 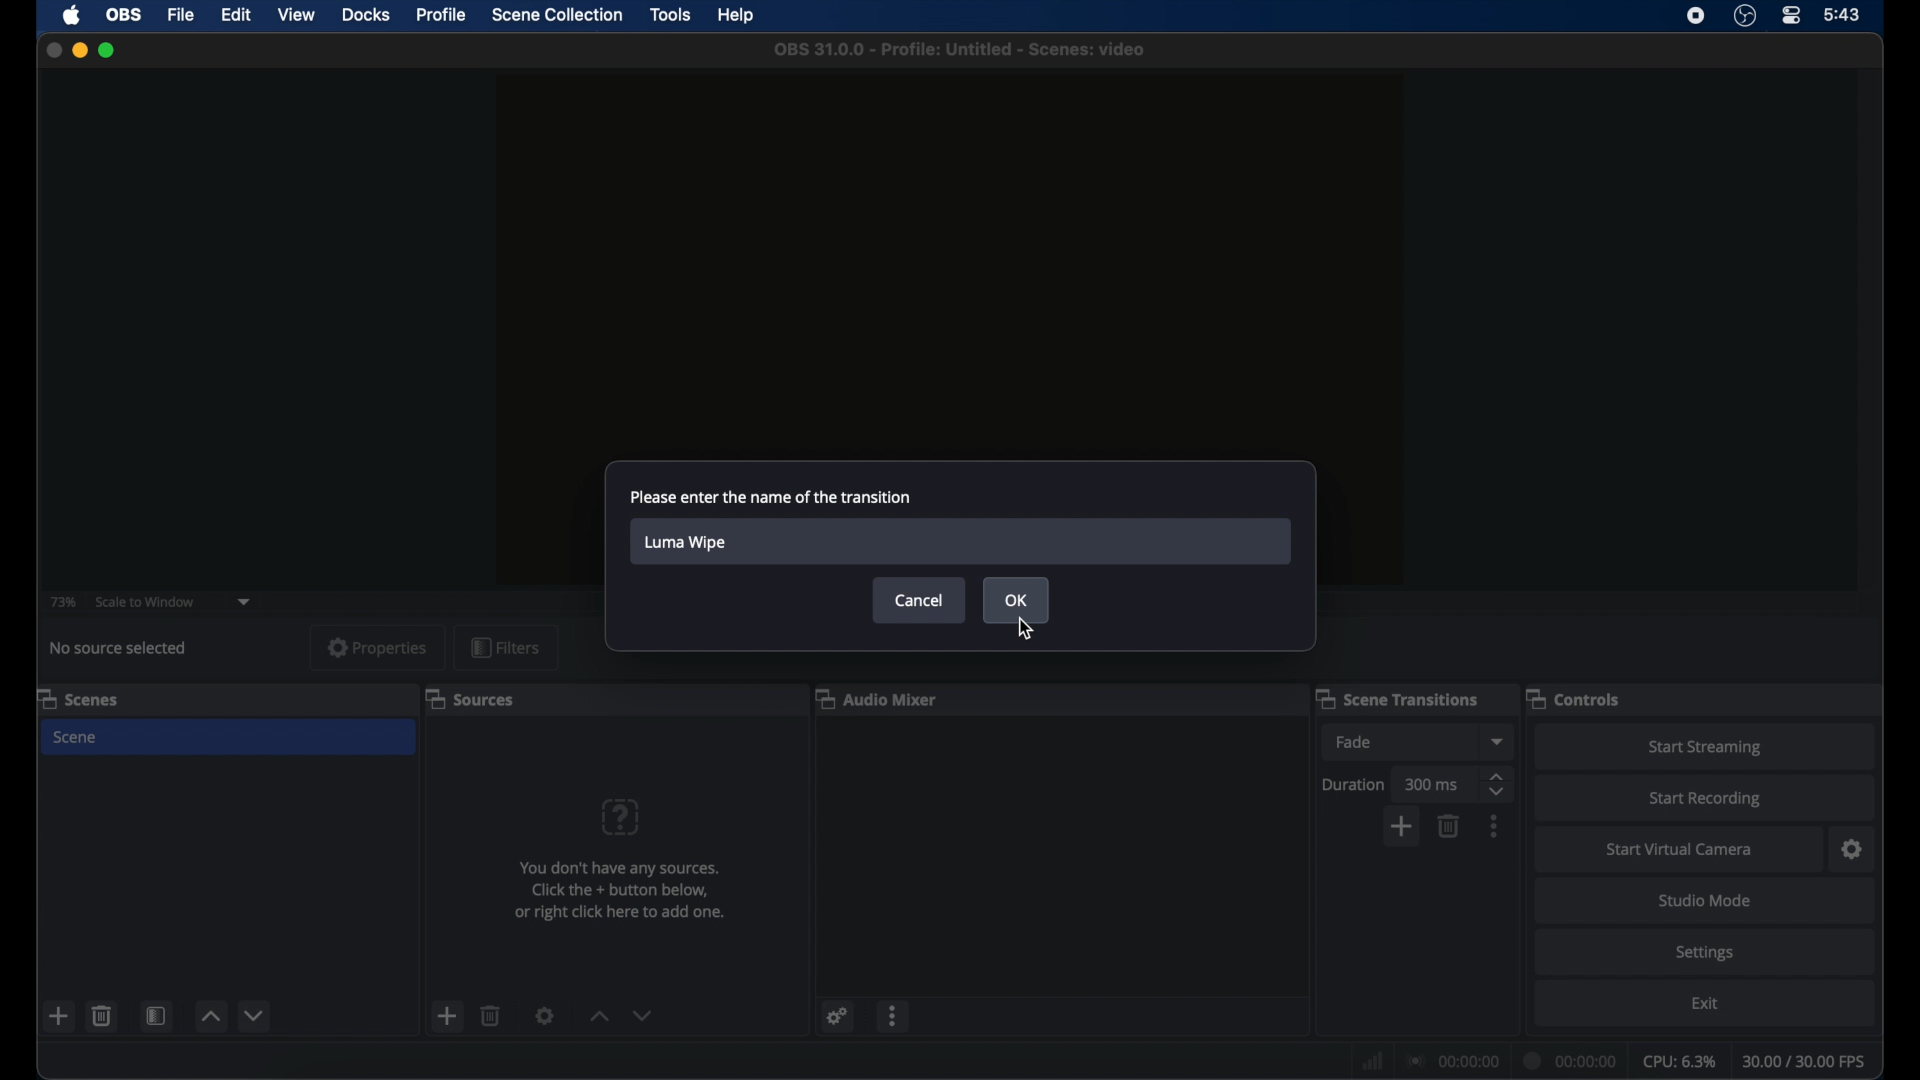 What do you see at coordinates (1494, 826) in the screenshot?
I see `more options` at bounding box center [1494, 826].